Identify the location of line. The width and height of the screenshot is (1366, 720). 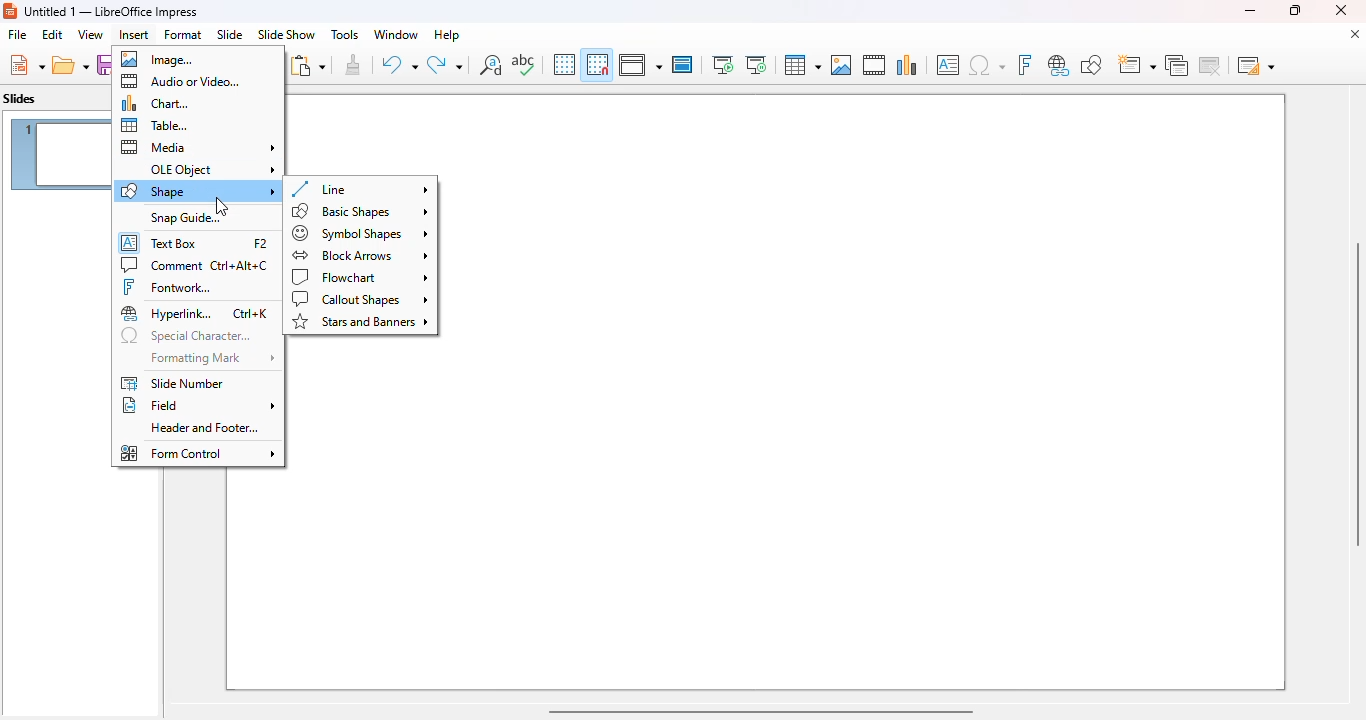
(359, 189).